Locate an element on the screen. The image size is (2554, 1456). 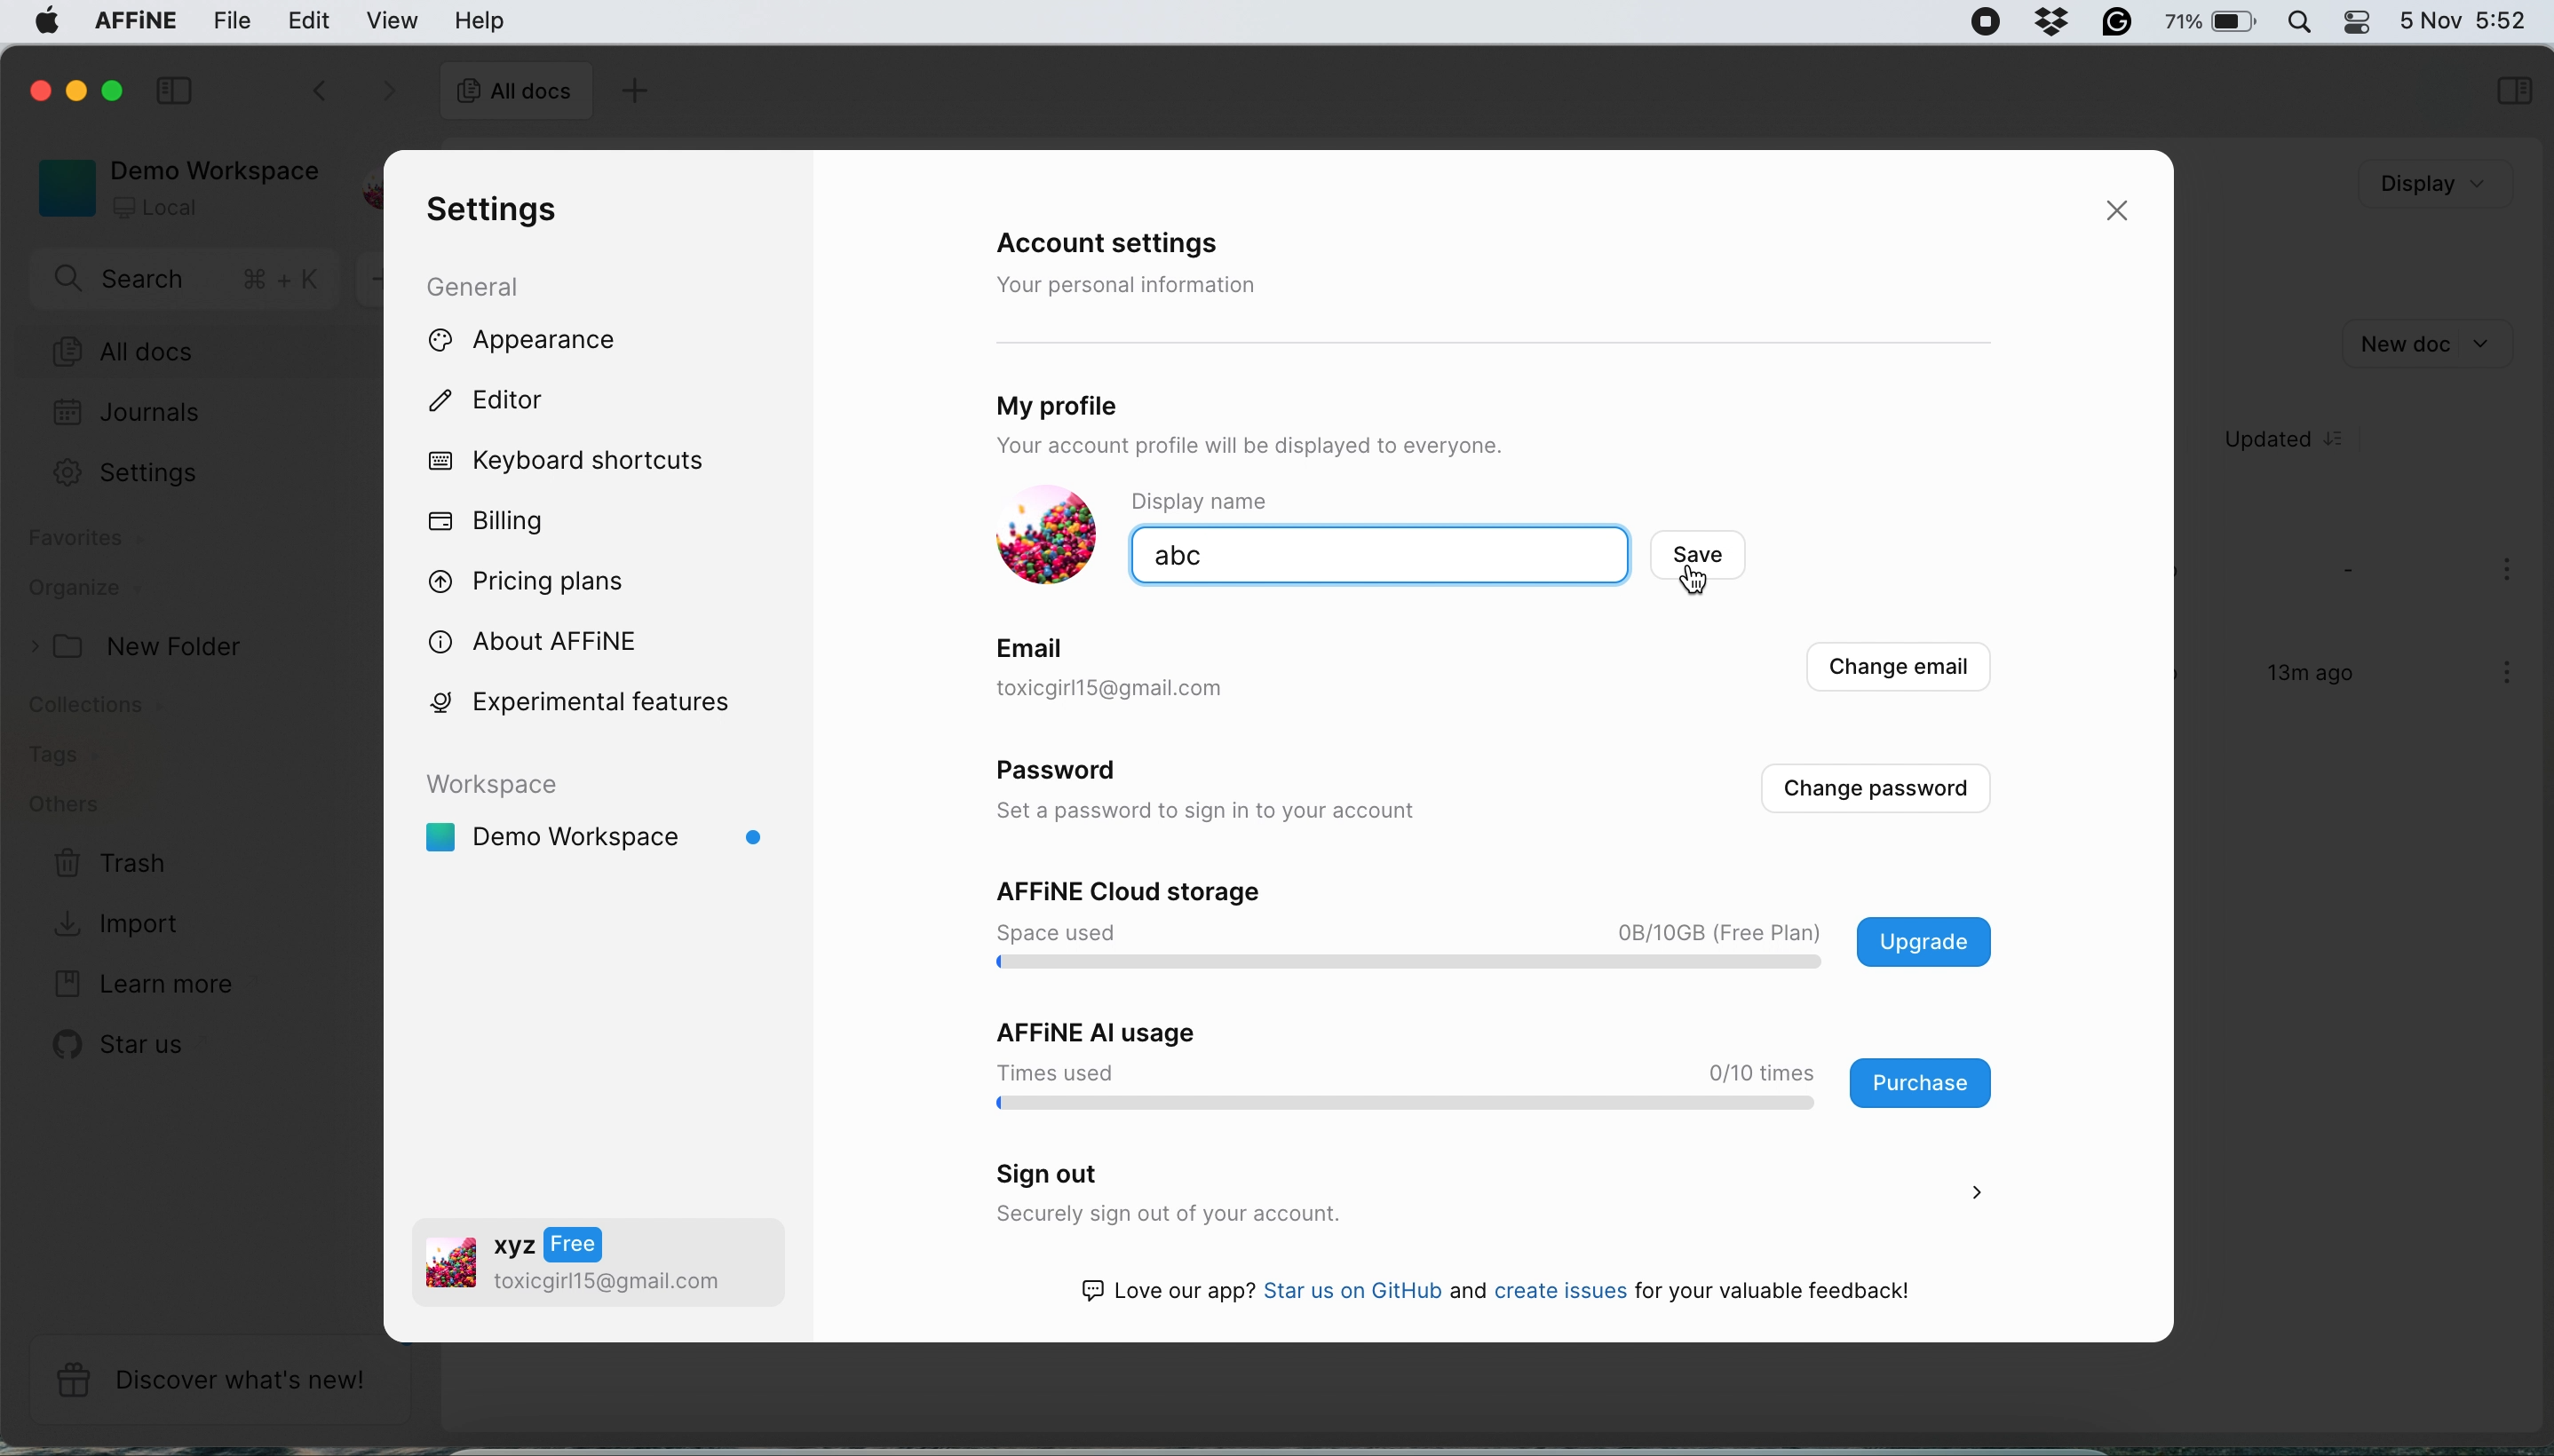
trash is located at coordinates (112, 865).